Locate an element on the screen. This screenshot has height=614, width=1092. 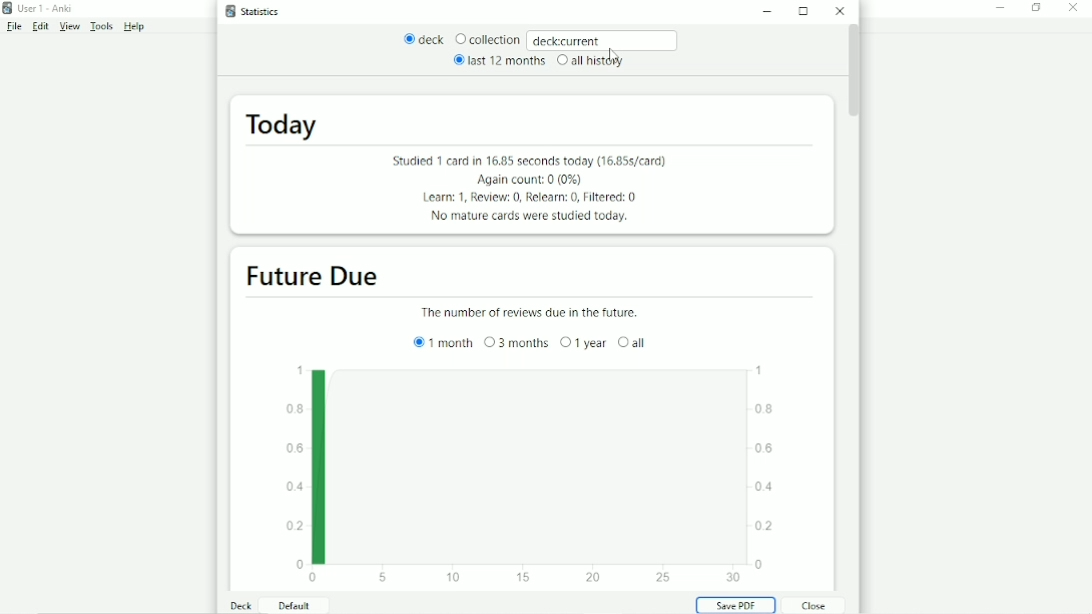
Today is located at coordinates (278, 125).